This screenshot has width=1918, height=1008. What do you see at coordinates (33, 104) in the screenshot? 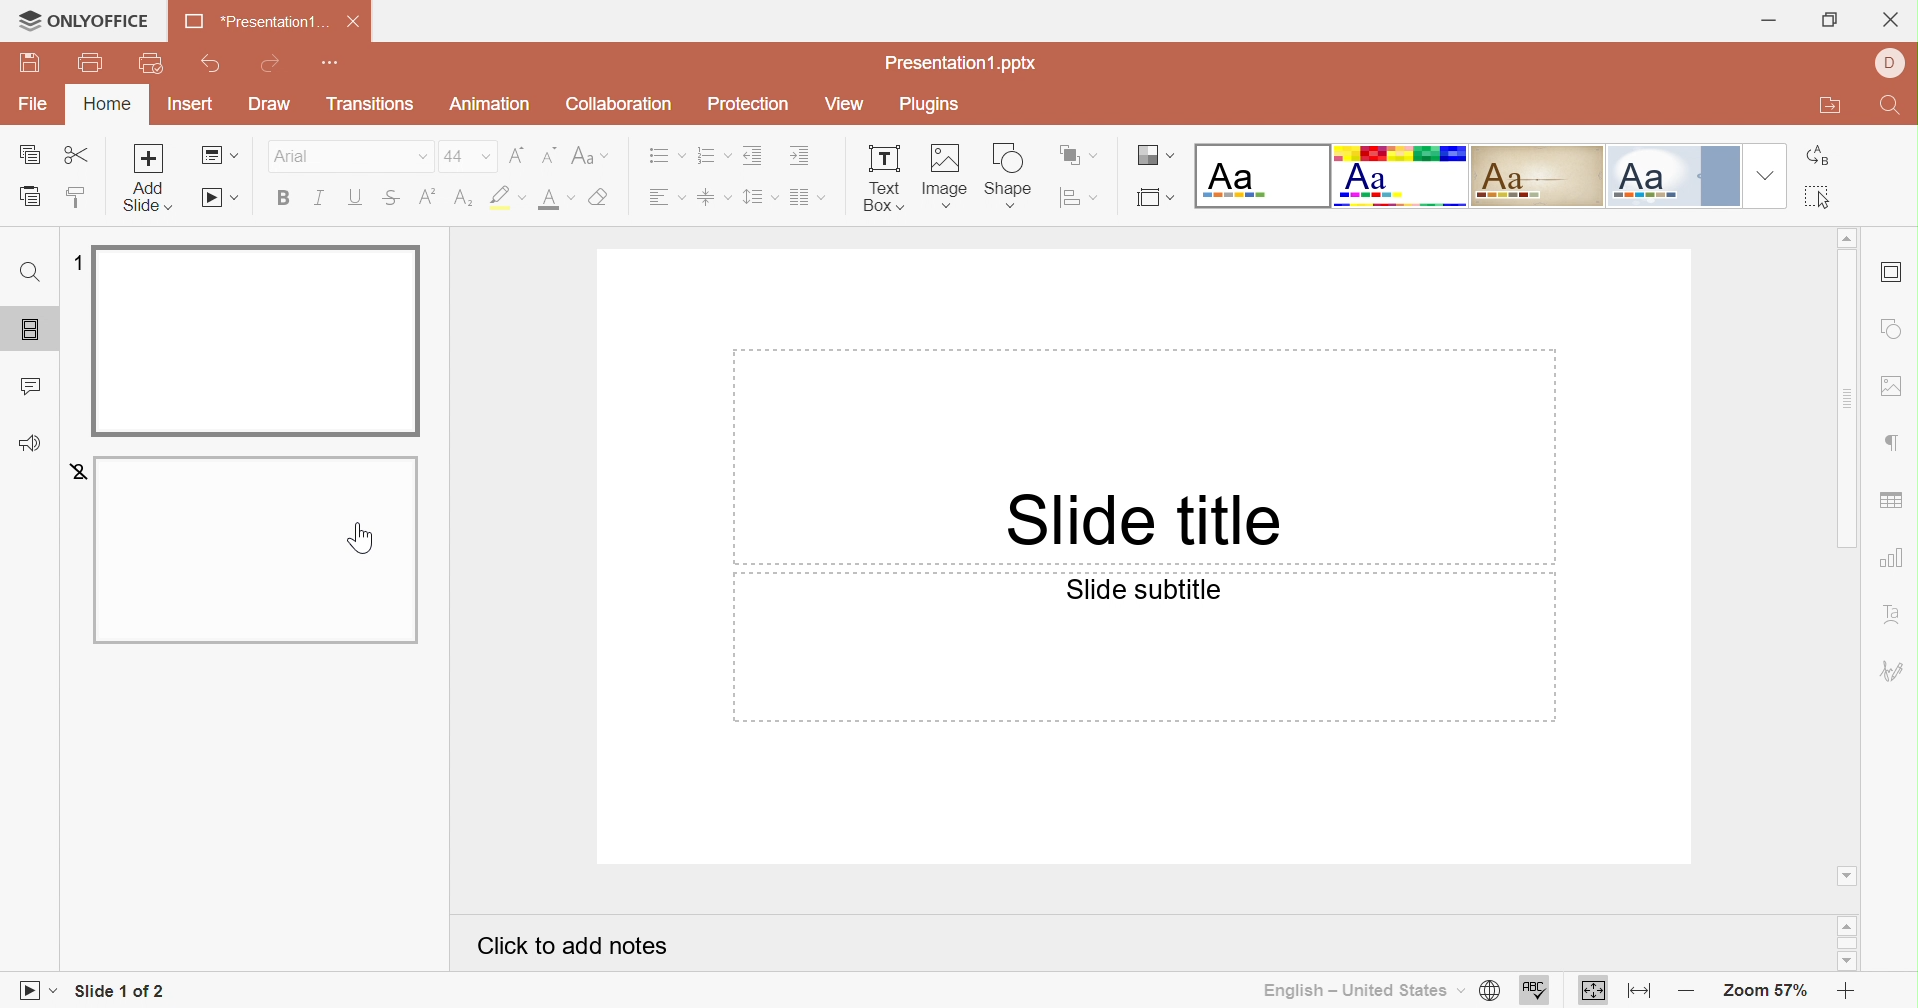
I see `File` at bounding box center [33, 104].